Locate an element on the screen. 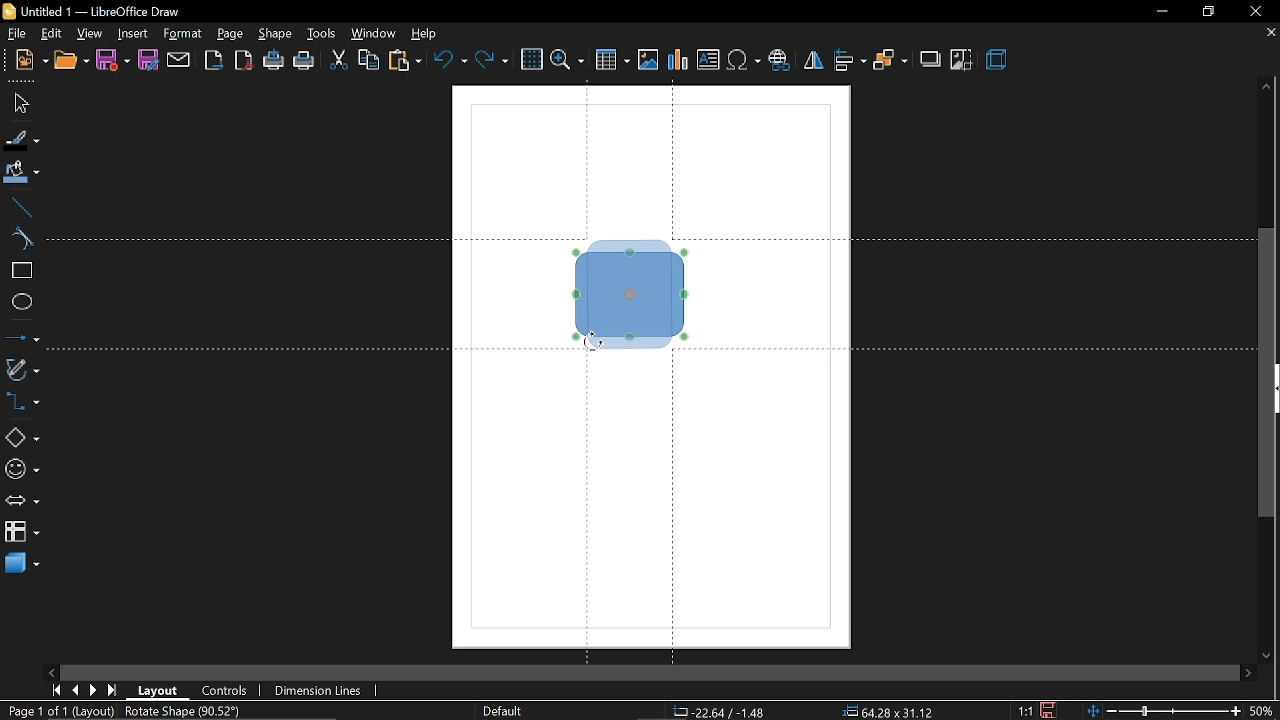  minimize is located at coordinates (1161, 11).